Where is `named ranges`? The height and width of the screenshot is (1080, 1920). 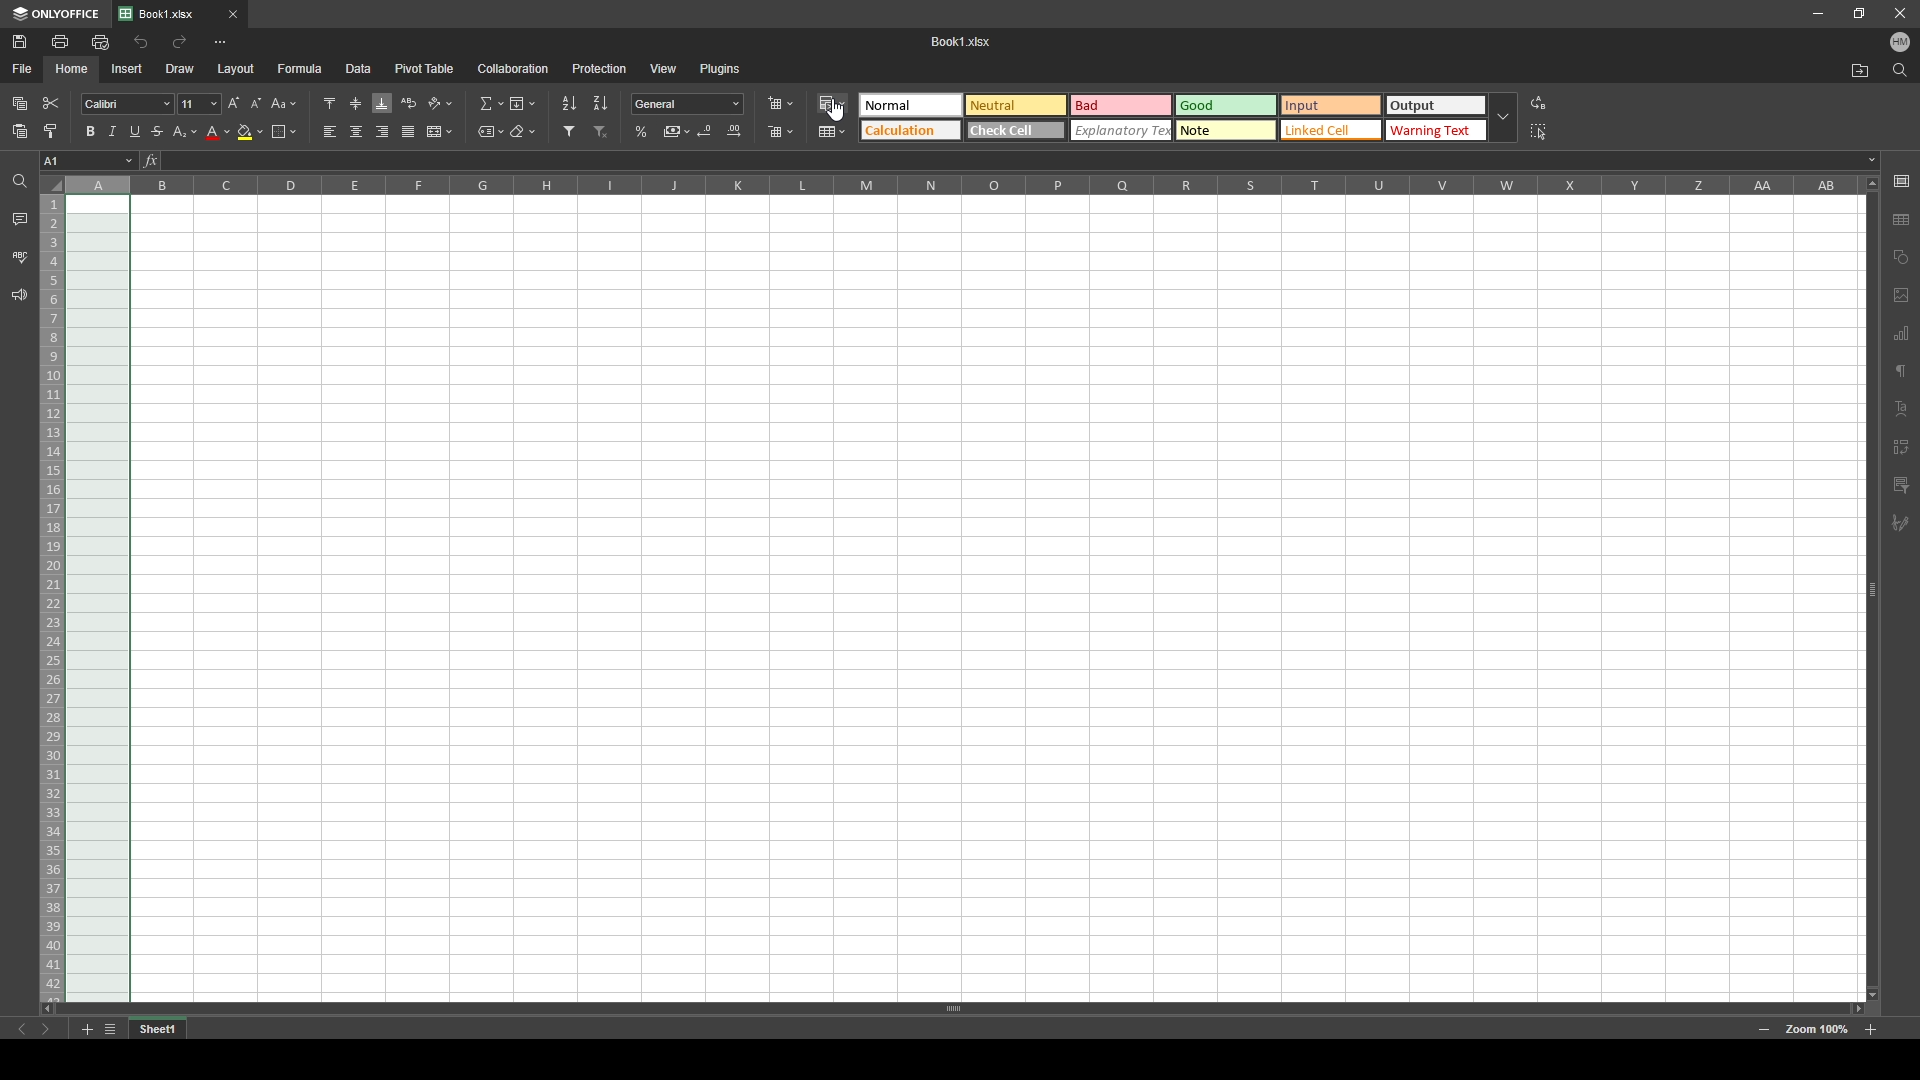 named ranges is located at coordinates (491, 132).